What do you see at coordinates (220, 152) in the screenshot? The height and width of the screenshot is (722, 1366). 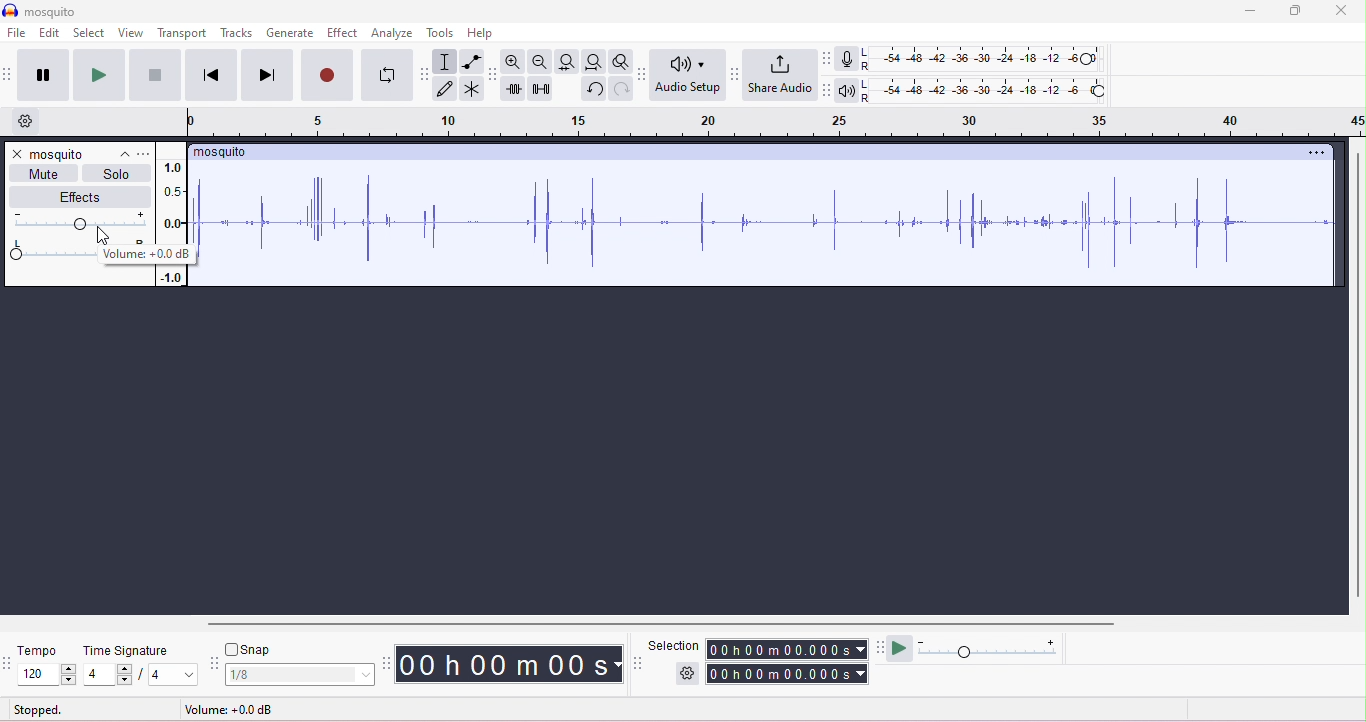 I see `track title` at bounding box center [220, 152].